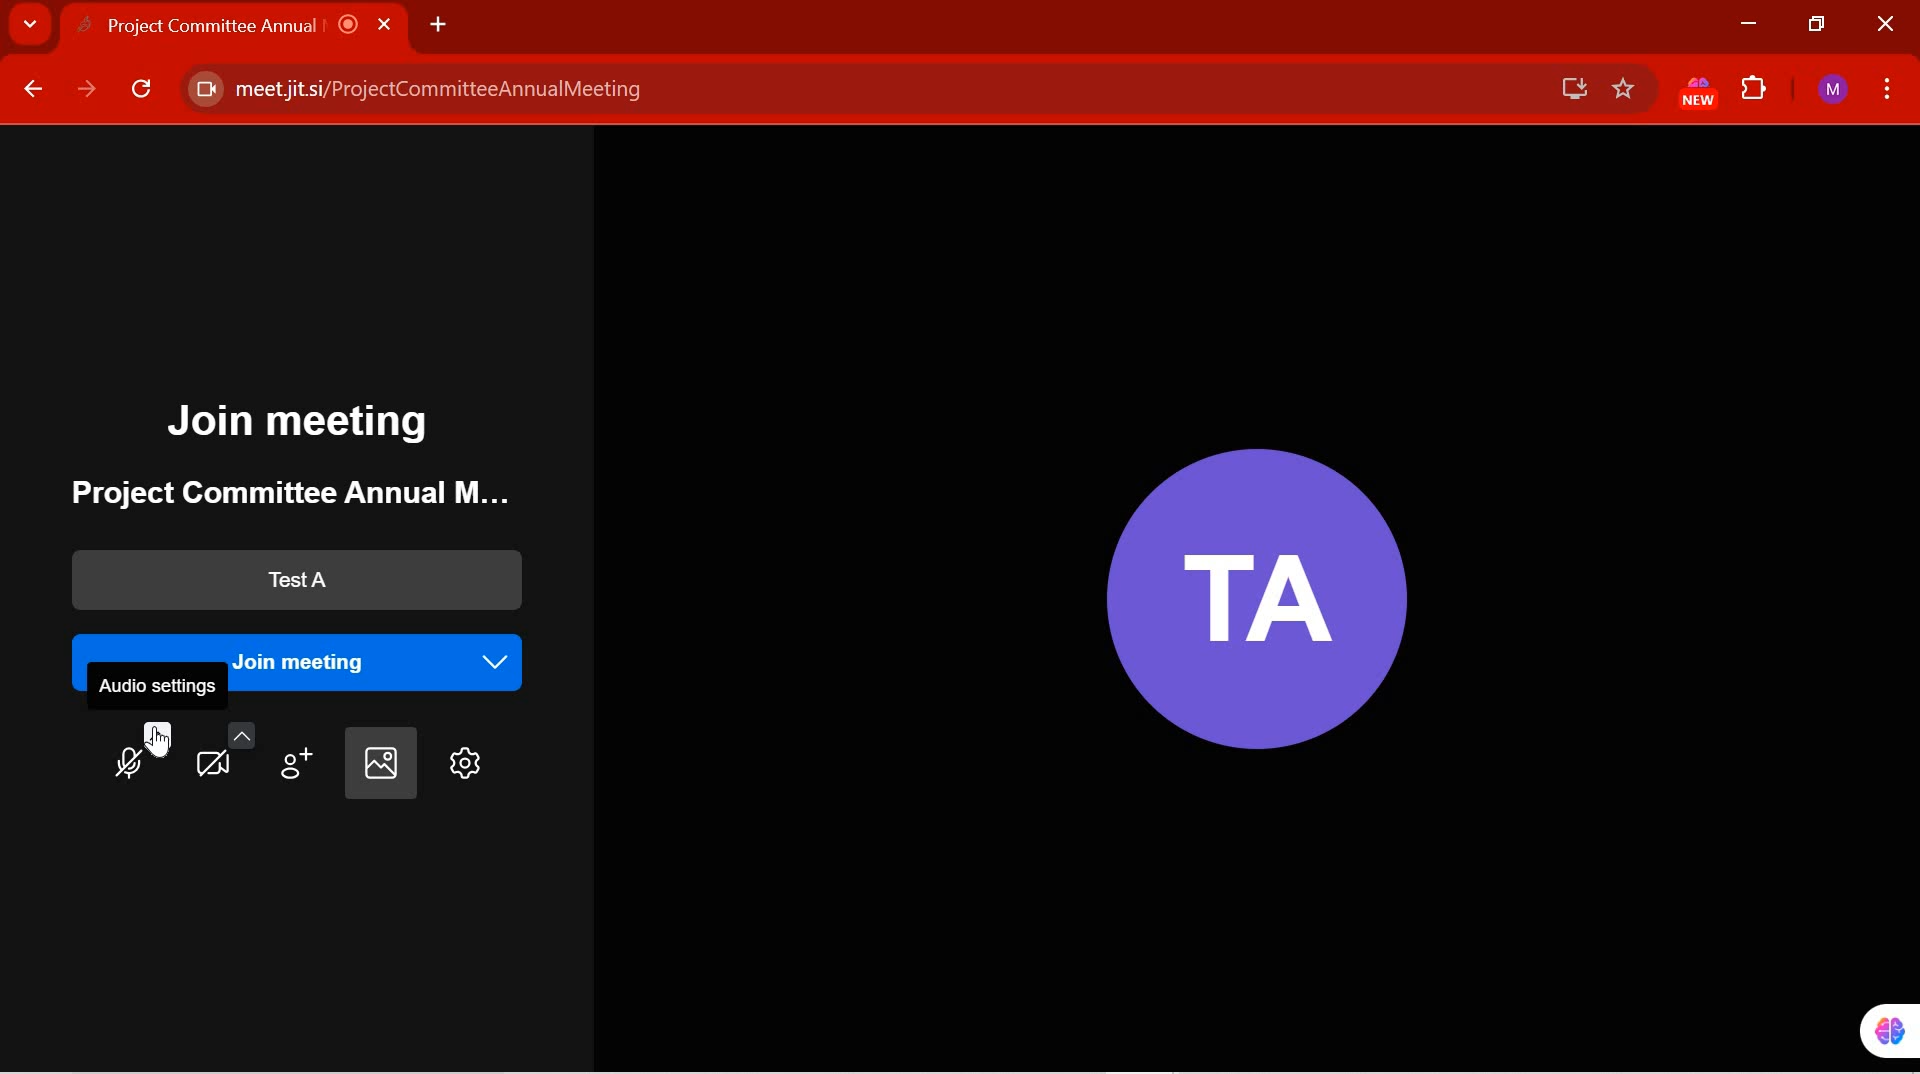  Describe the element at coordinates (1566, 88) in the screenshot. I see `save offline` at that location.